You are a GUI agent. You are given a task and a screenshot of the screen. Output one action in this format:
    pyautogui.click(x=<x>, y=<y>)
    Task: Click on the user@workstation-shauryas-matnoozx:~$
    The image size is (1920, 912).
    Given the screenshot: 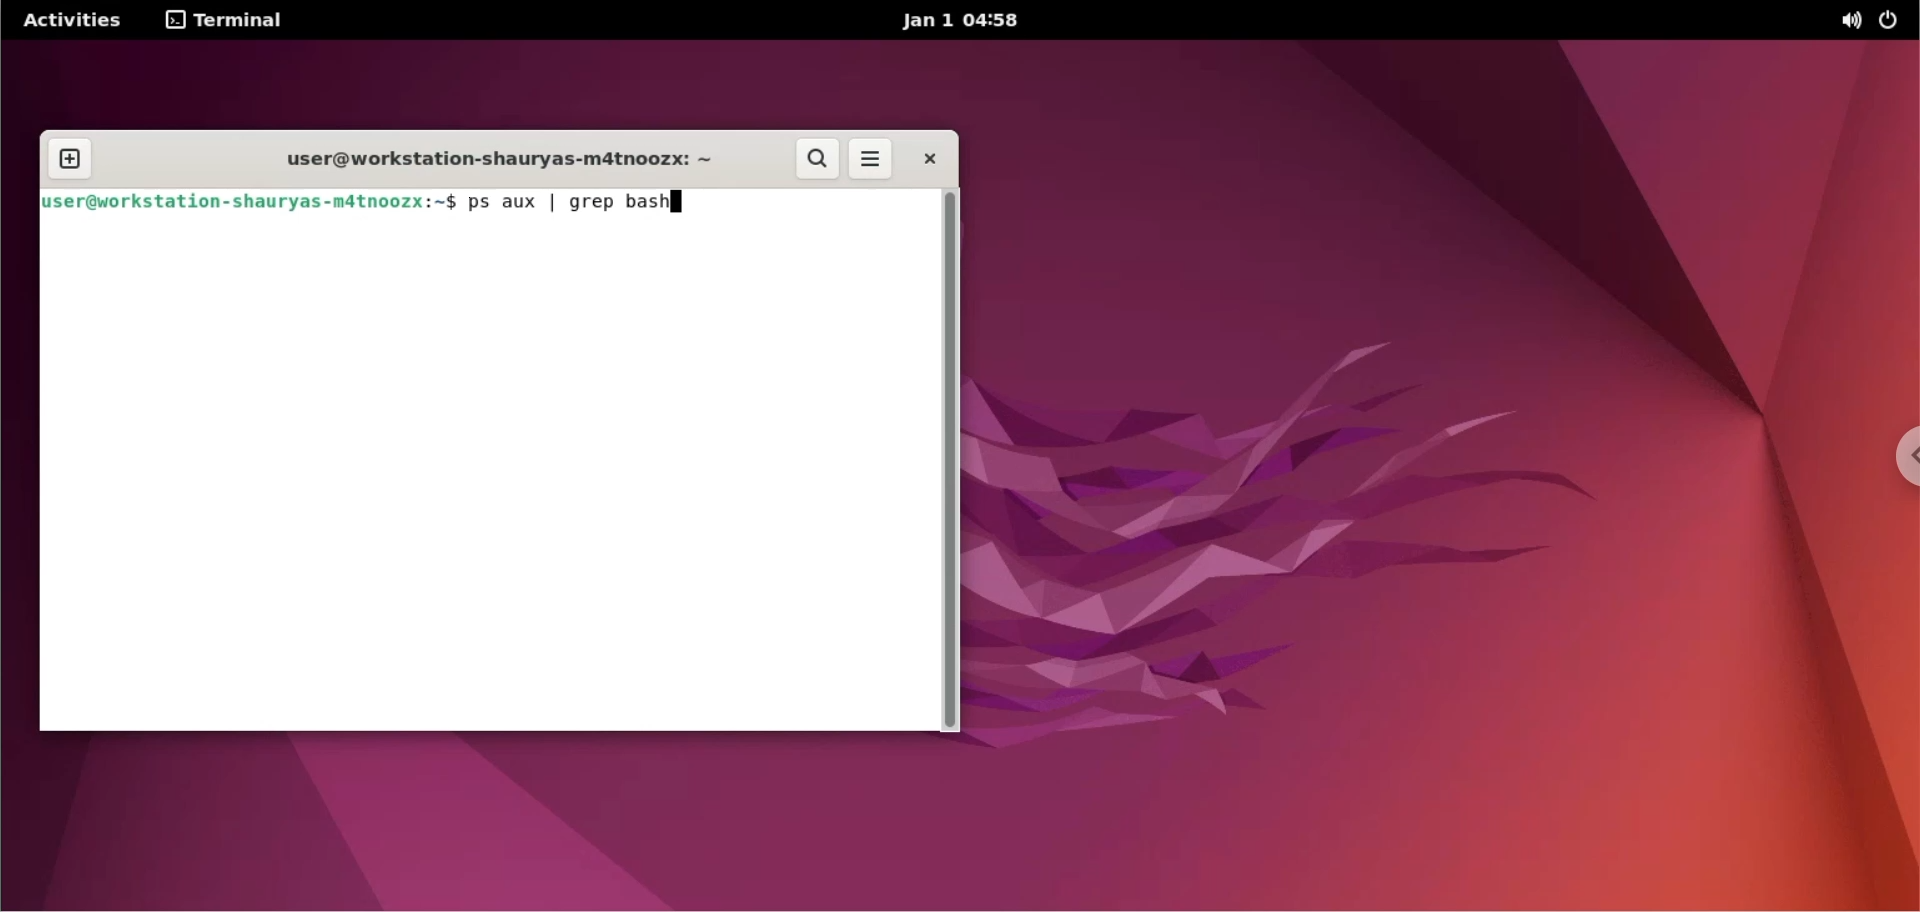 What is the action you would take?
    pyautogui.click(x=244, y=201)
    